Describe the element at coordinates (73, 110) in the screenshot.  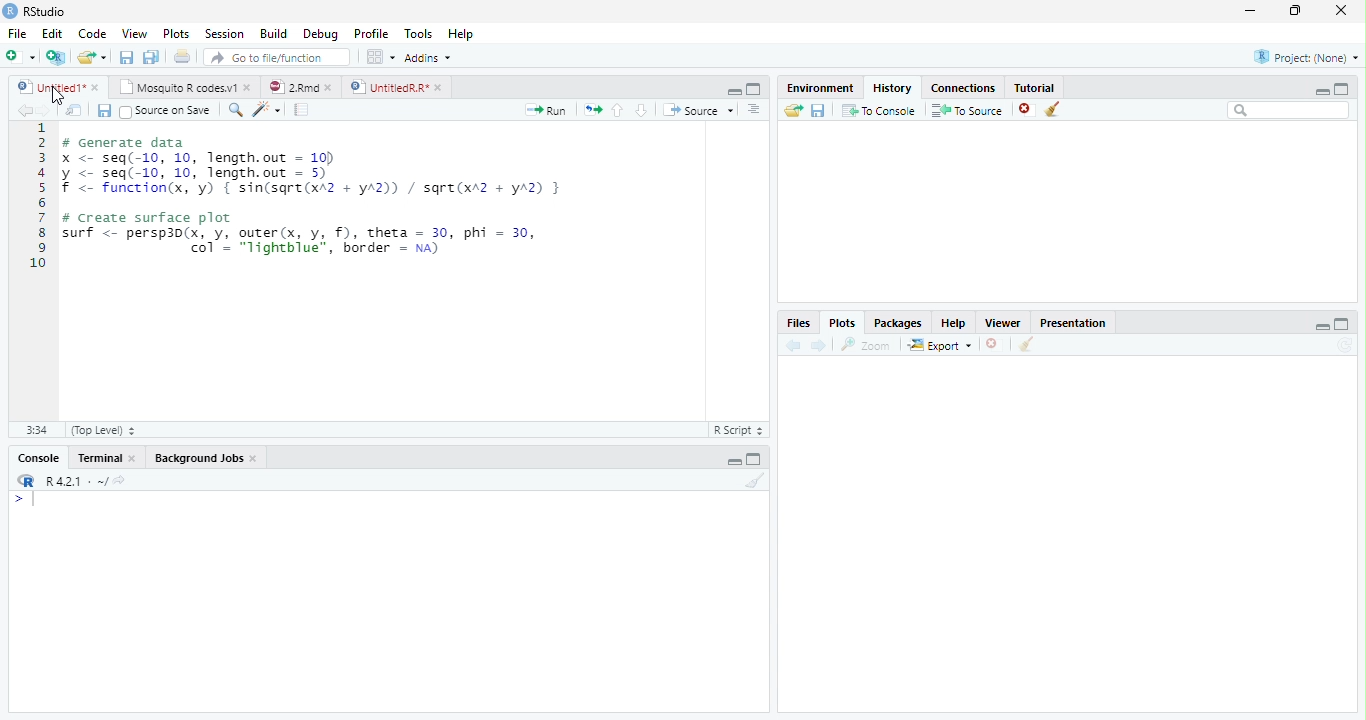
I see `Show in new window` at that location.